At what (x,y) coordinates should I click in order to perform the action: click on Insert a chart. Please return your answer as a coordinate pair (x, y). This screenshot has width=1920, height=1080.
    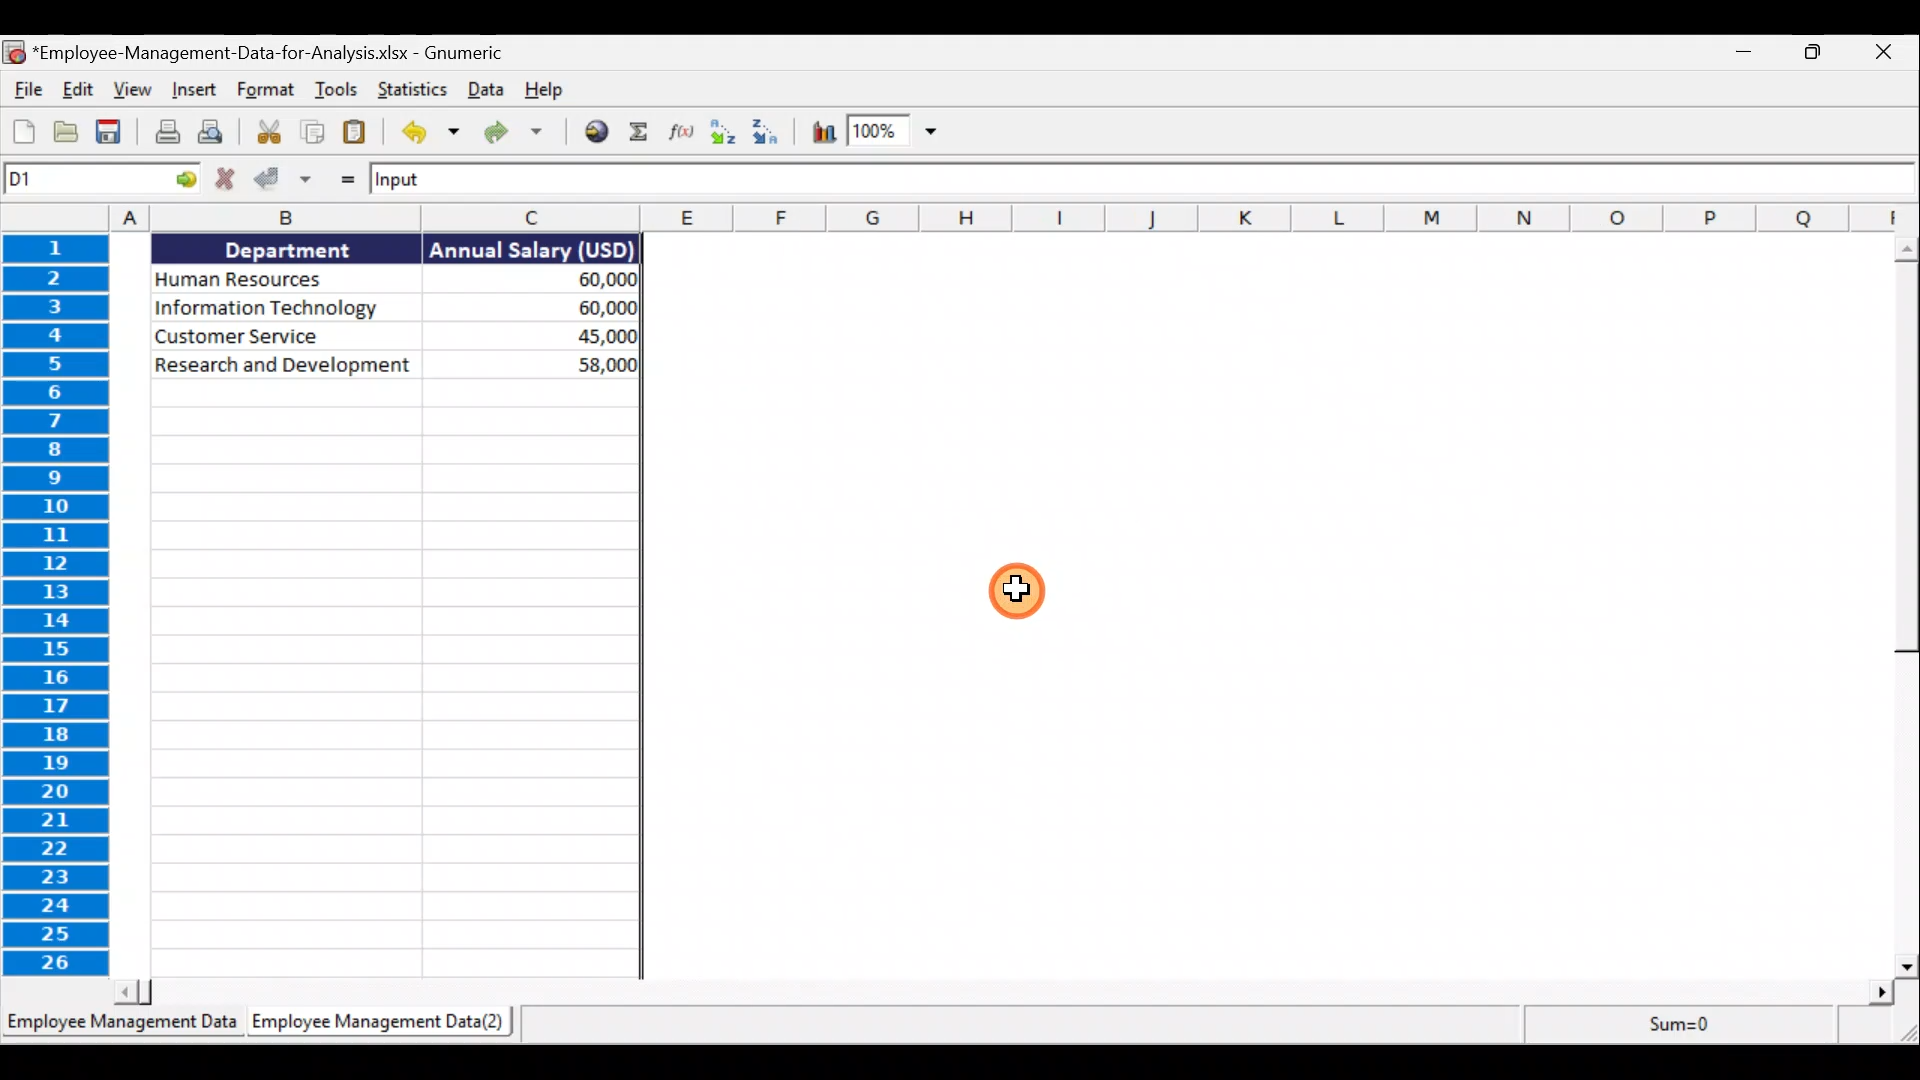
    Looking at the image, I should click on (823, 134).